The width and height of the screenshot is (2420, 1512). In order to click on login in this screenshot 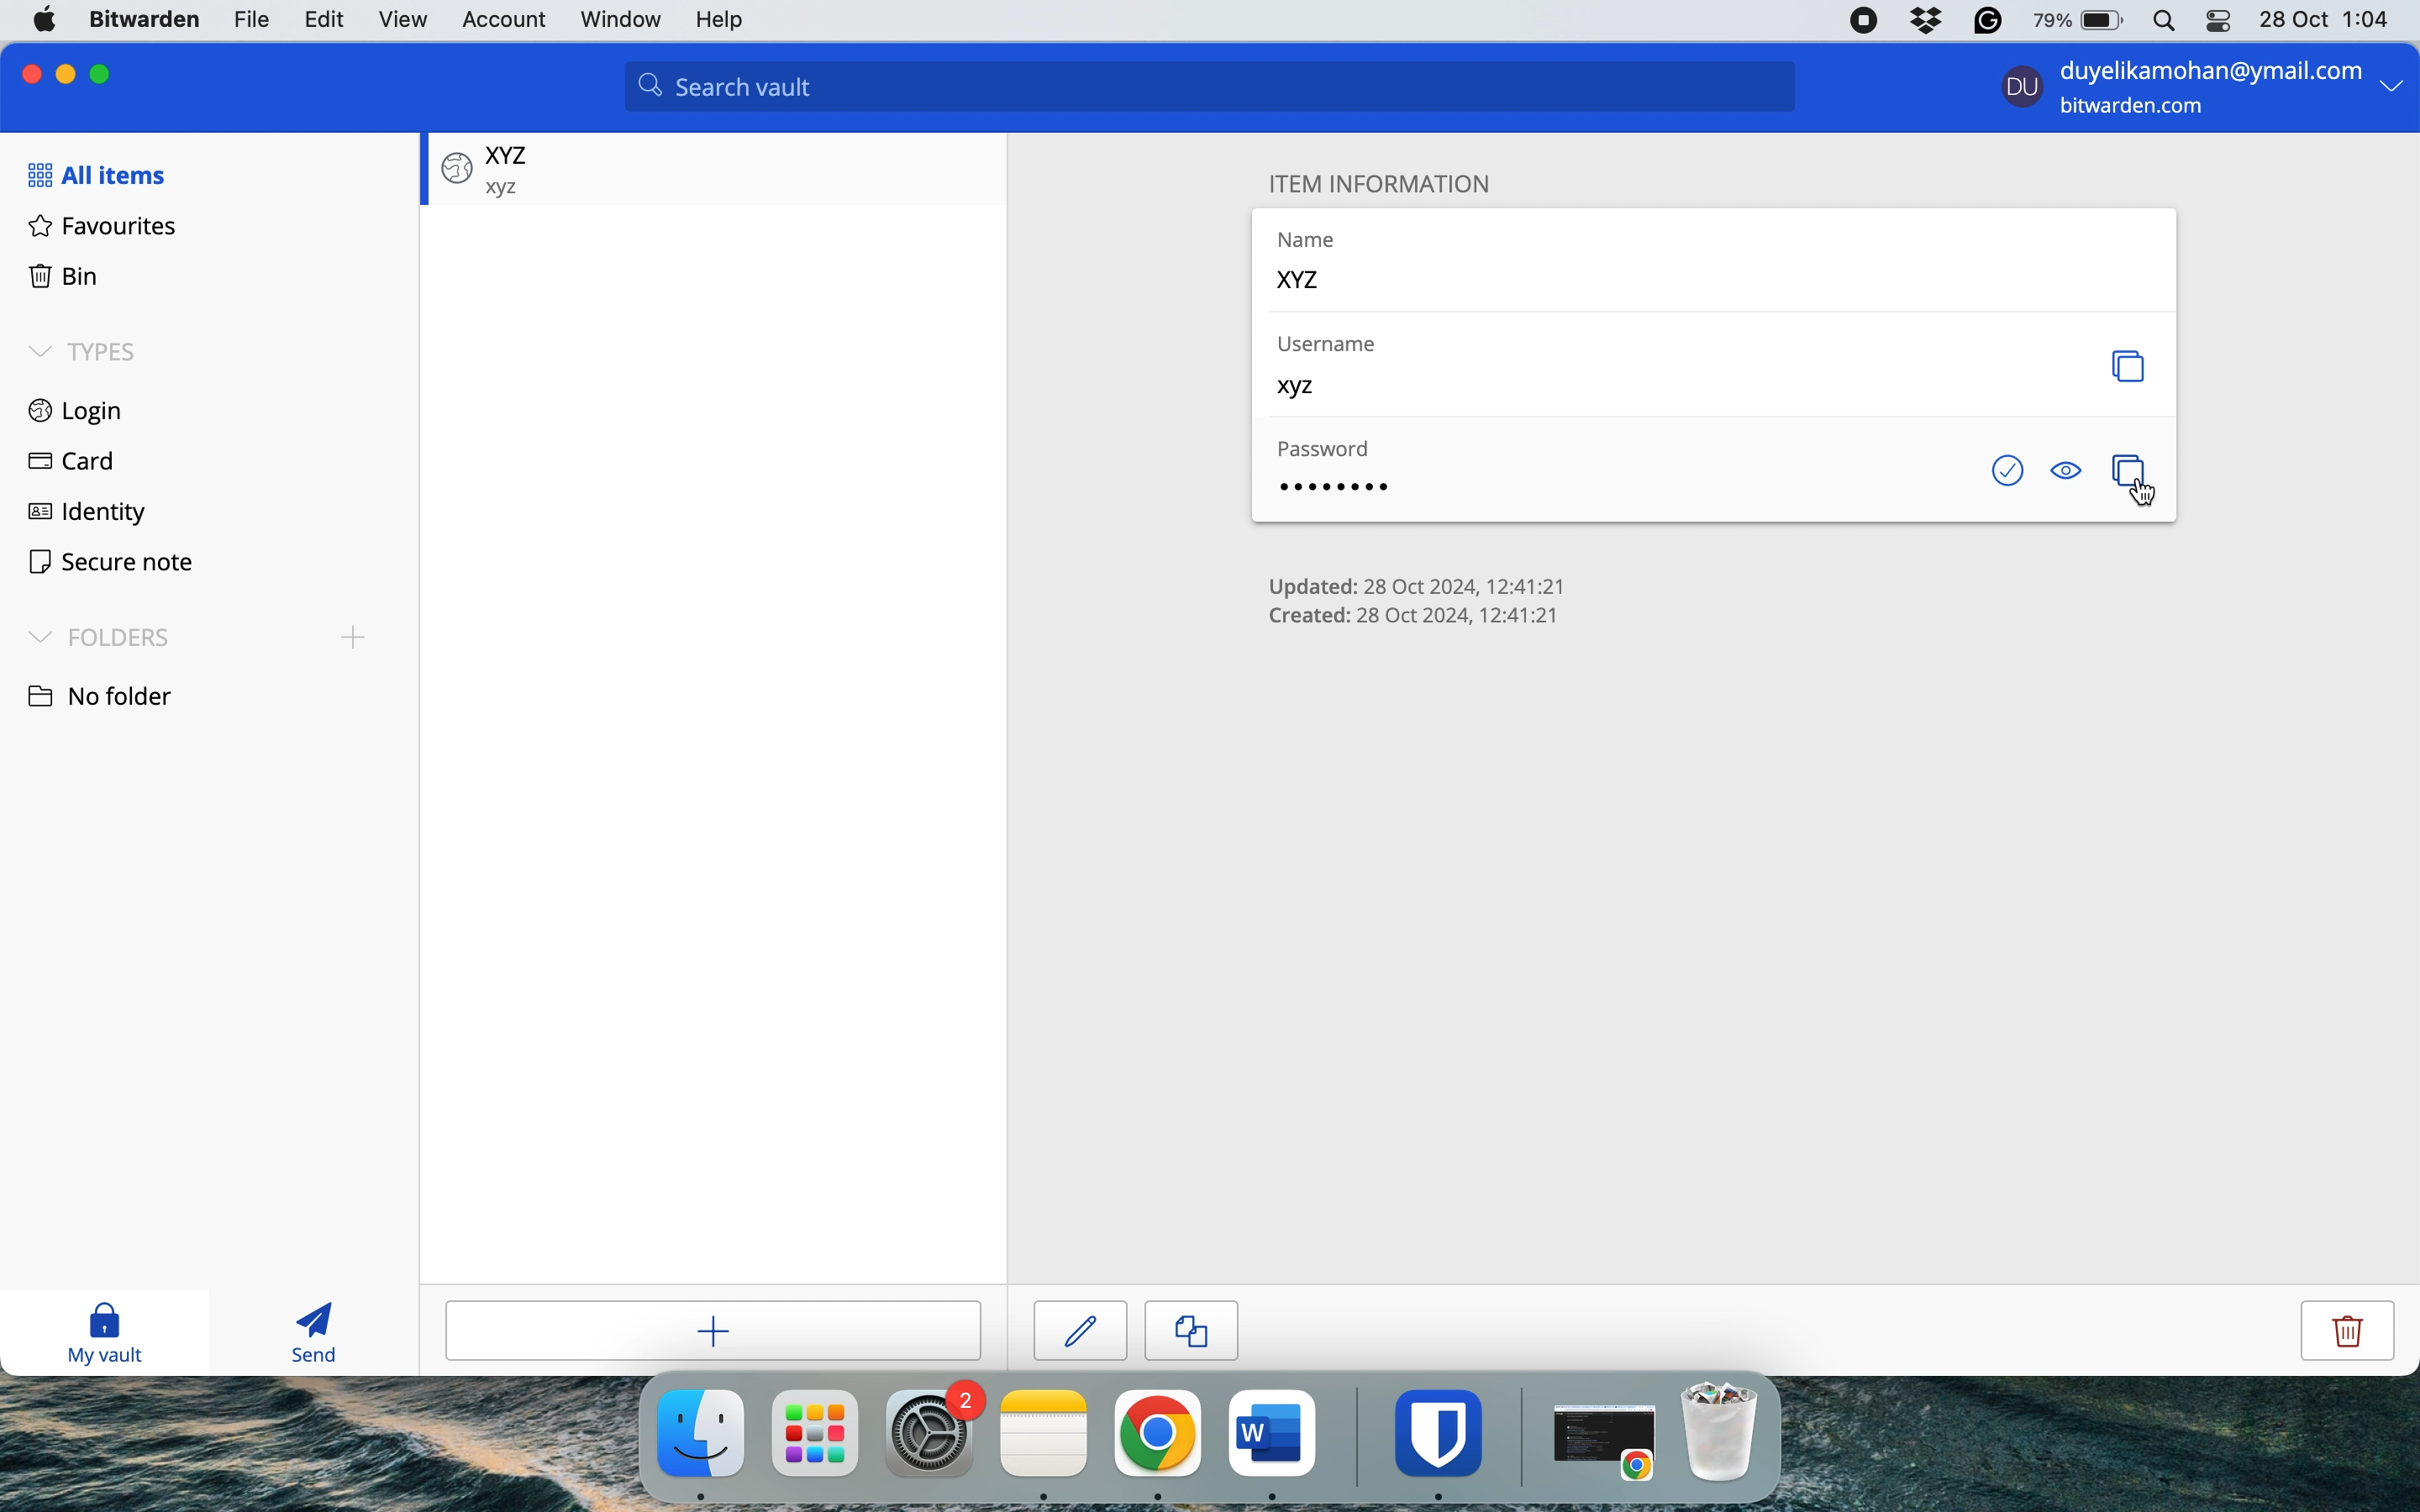, I will do `click(78, 407)`.